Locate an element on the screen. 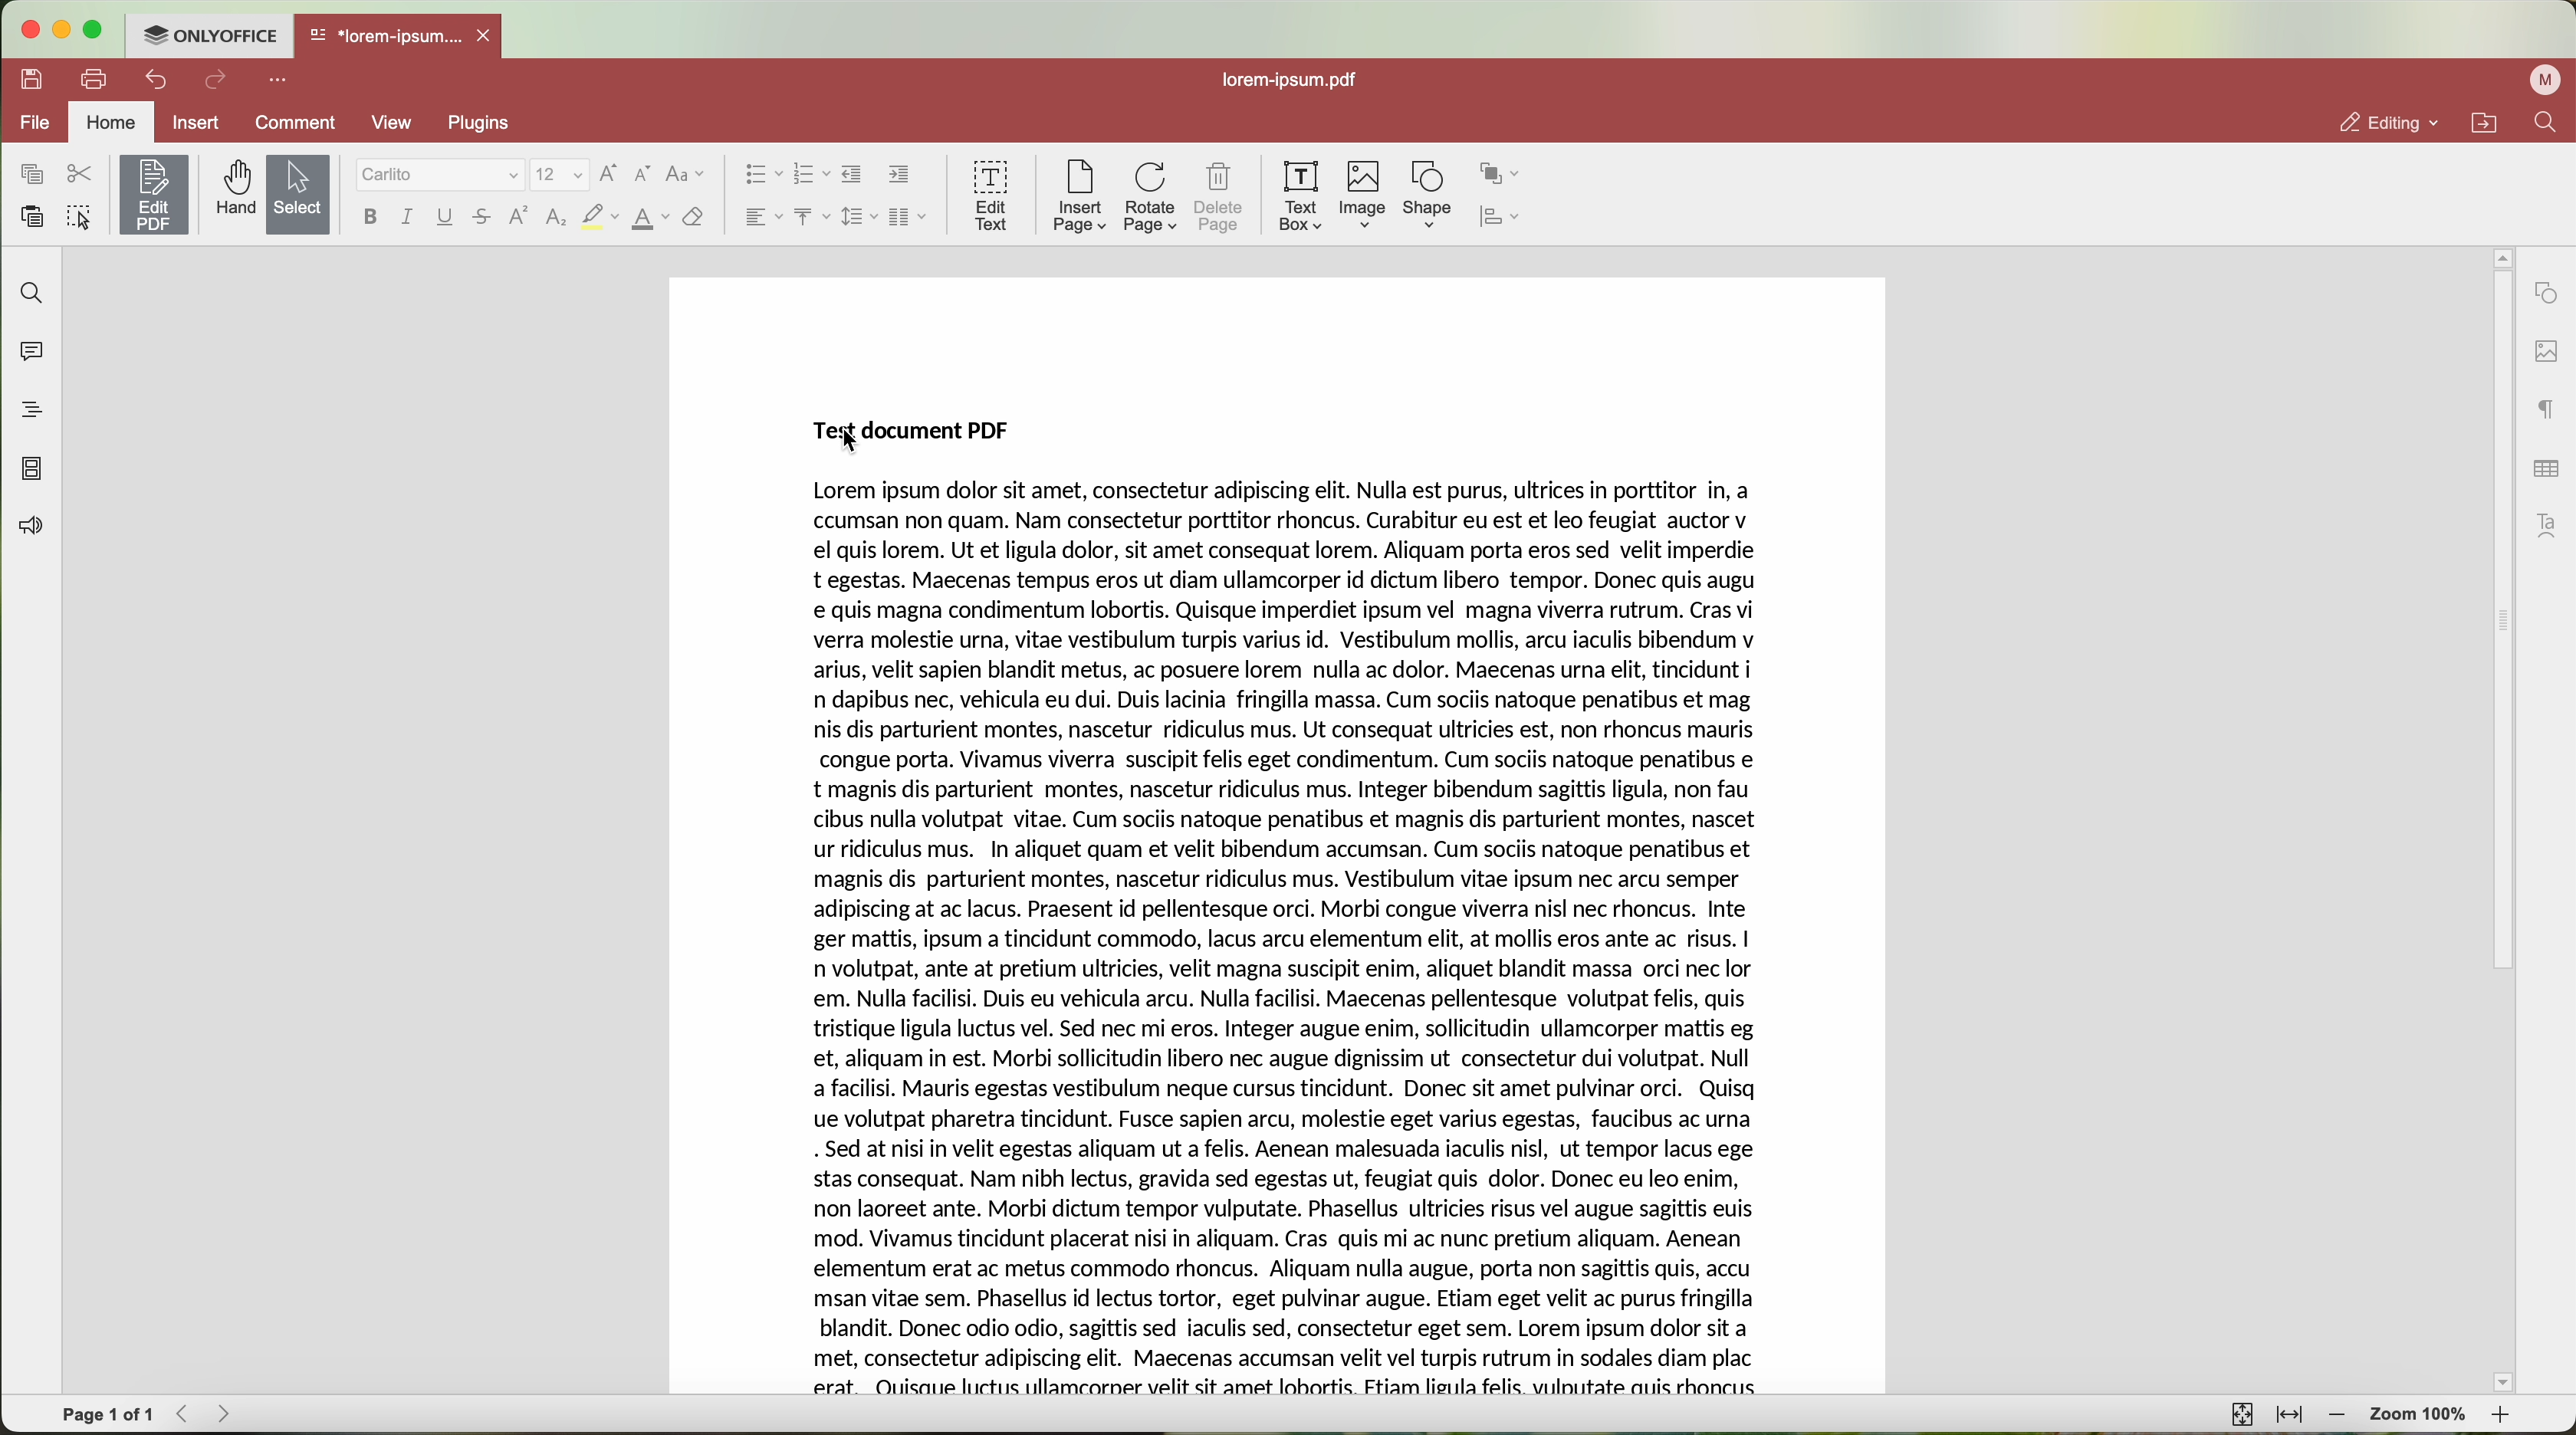 This screenshot has width=2576, height=1435. decrease indent is located at coordinates (855, 175).